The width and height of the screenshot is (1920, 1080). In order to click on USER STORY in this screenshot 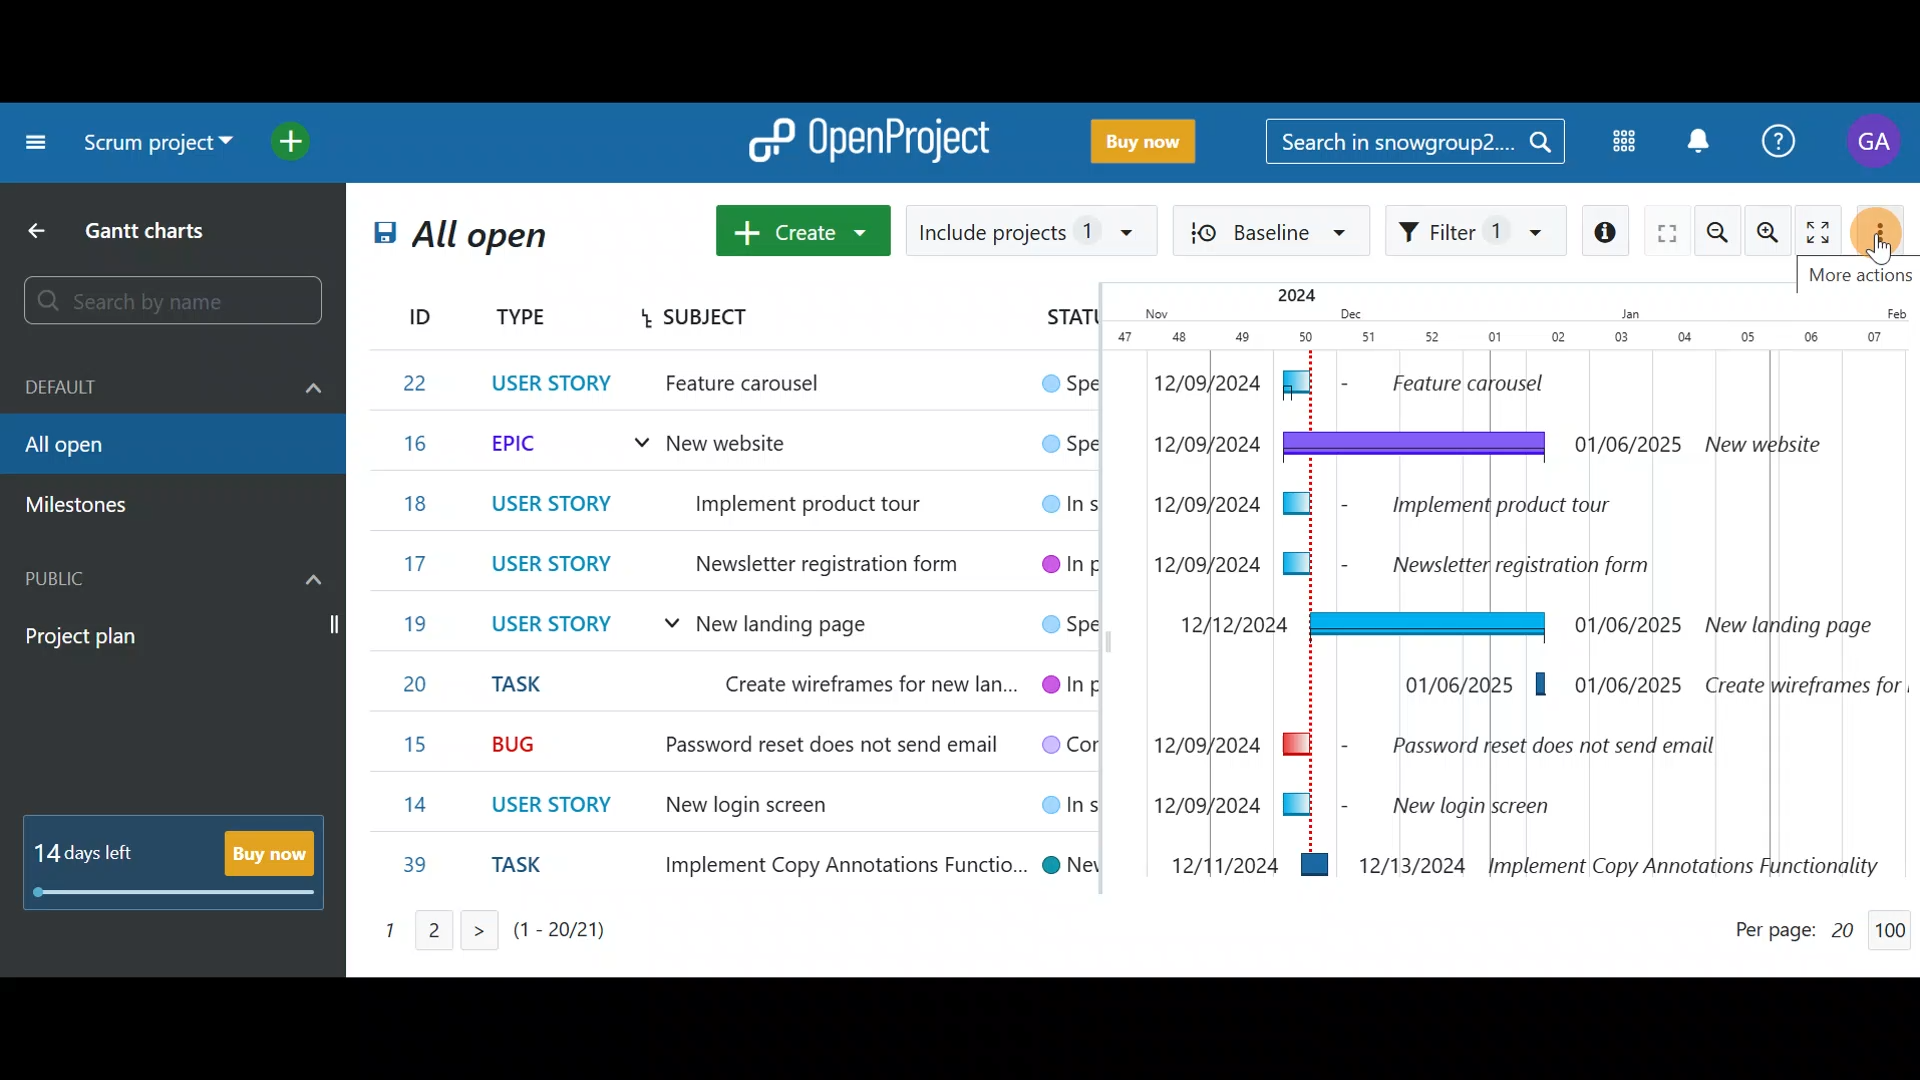, I will do `click(548, 503)`.